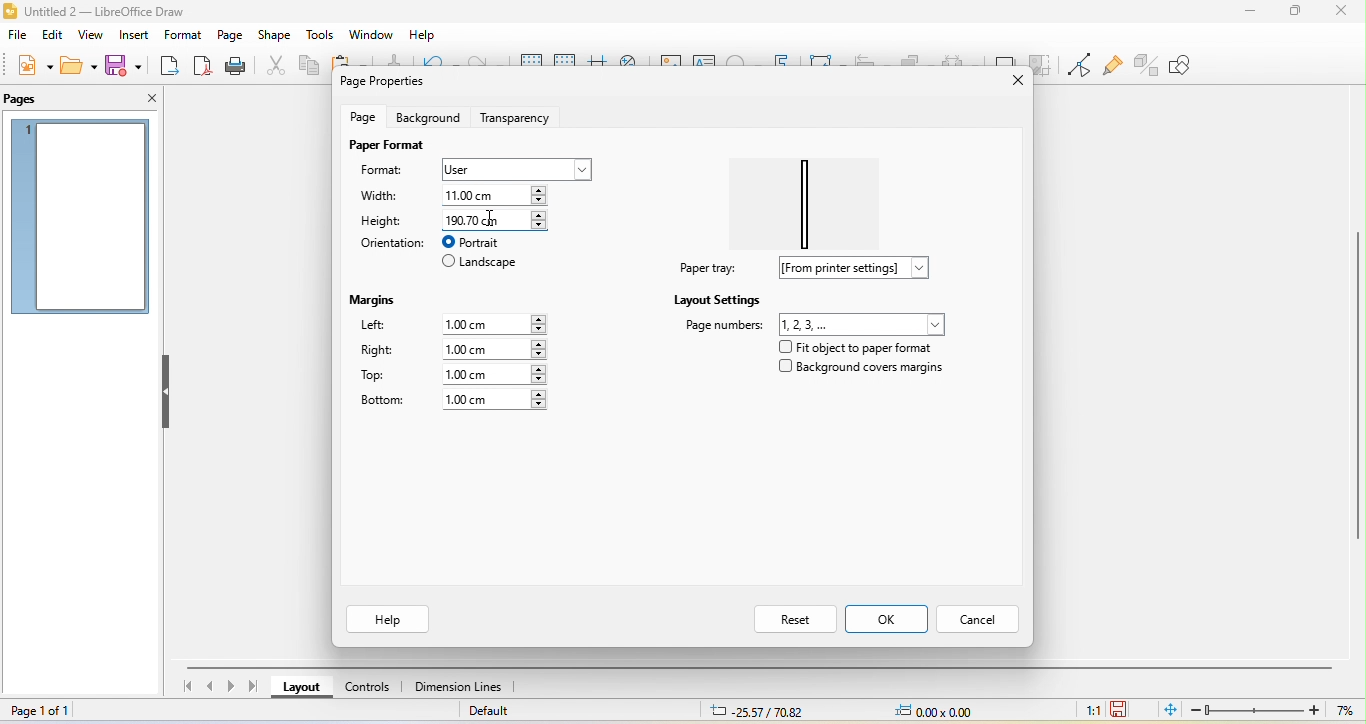  What do you see at coordinates (494, 374) in the screenshot?
I see `1.00 cm` at bounding box center [494, 374].